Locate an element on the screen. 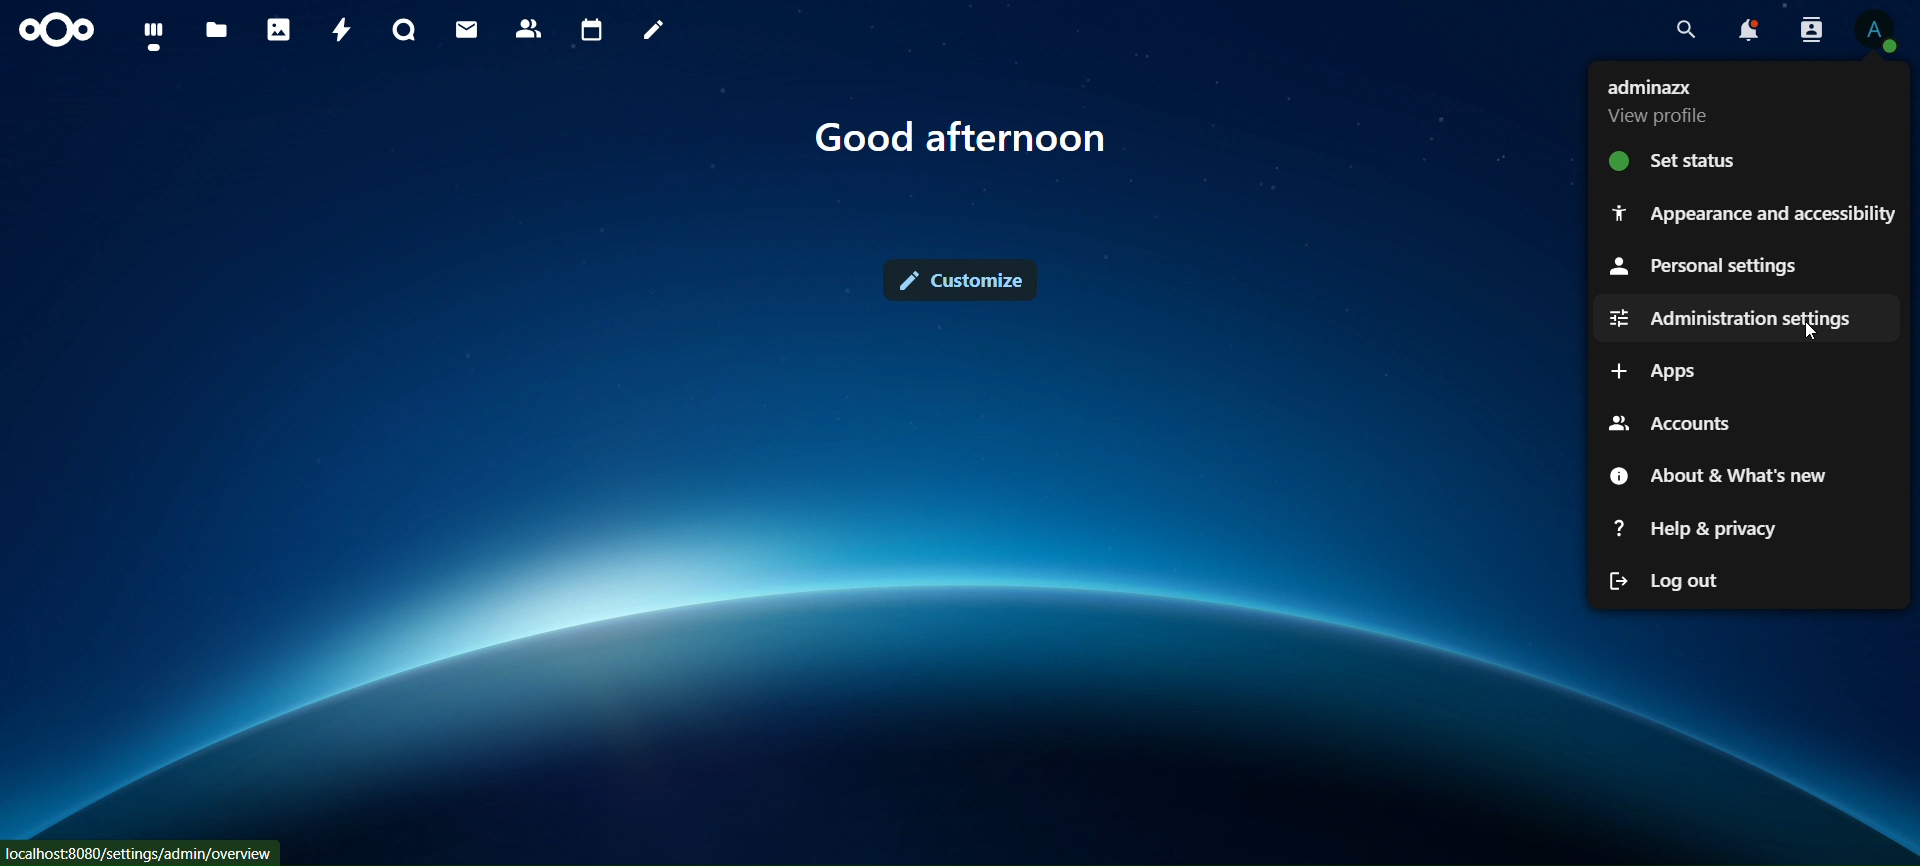 This screenshot has height=866, width=1920. Url is located at coordinates (141, 852).